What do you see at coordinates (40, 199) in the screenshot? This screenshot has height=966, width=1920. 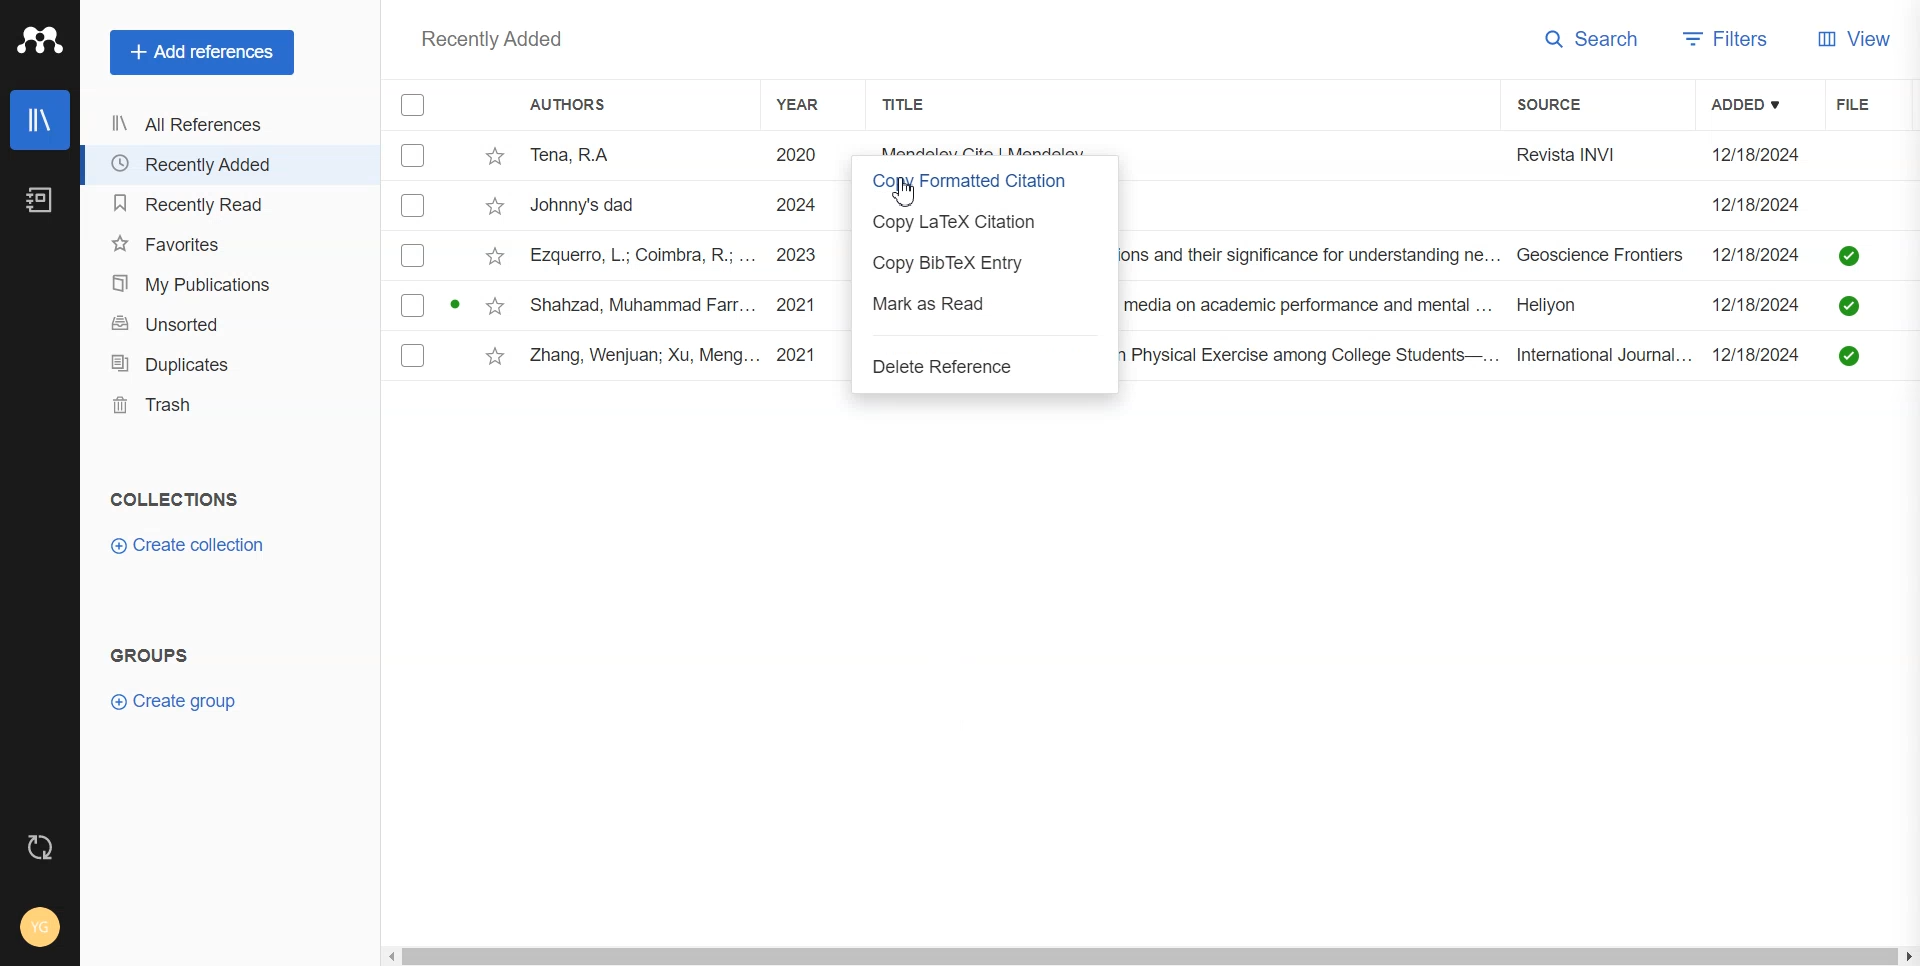 I see `Notebook` at bounding box center [40, 199].